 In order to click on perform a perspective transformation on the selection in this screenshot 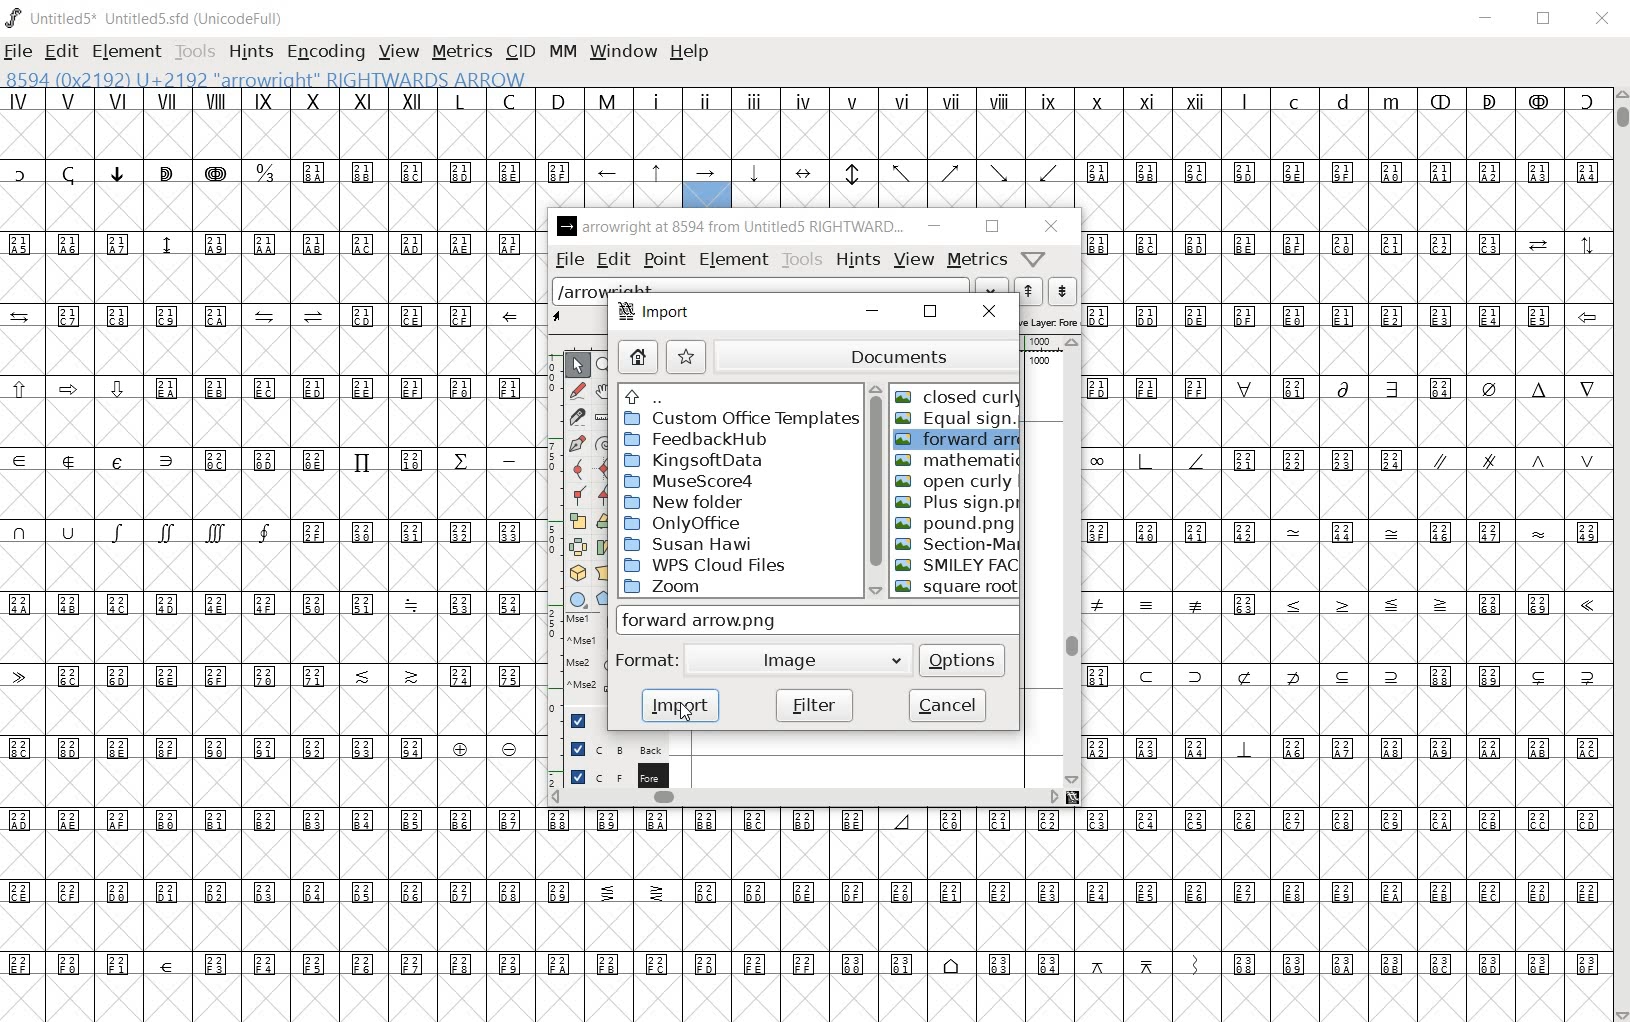, I will do `click(605, 573)`.